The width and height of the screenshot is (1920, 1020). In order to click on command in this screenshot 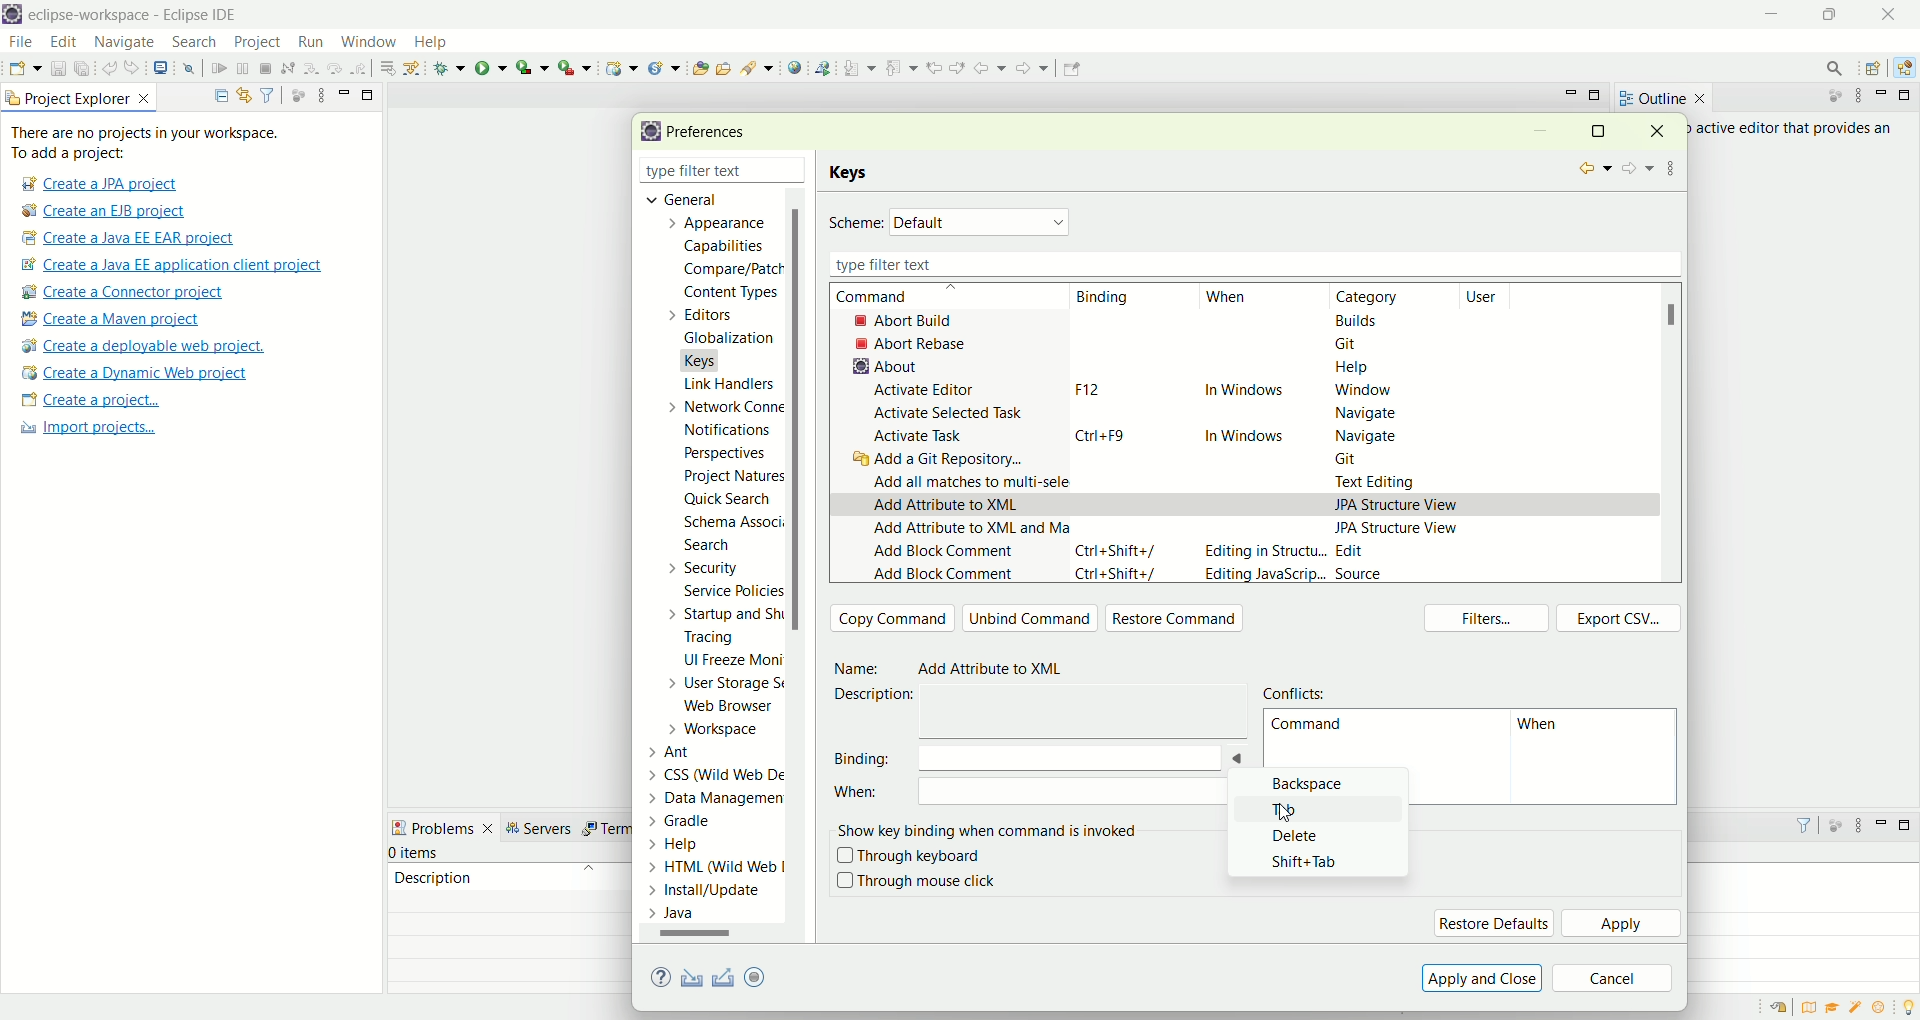, I will do `click(1306, 728)`.